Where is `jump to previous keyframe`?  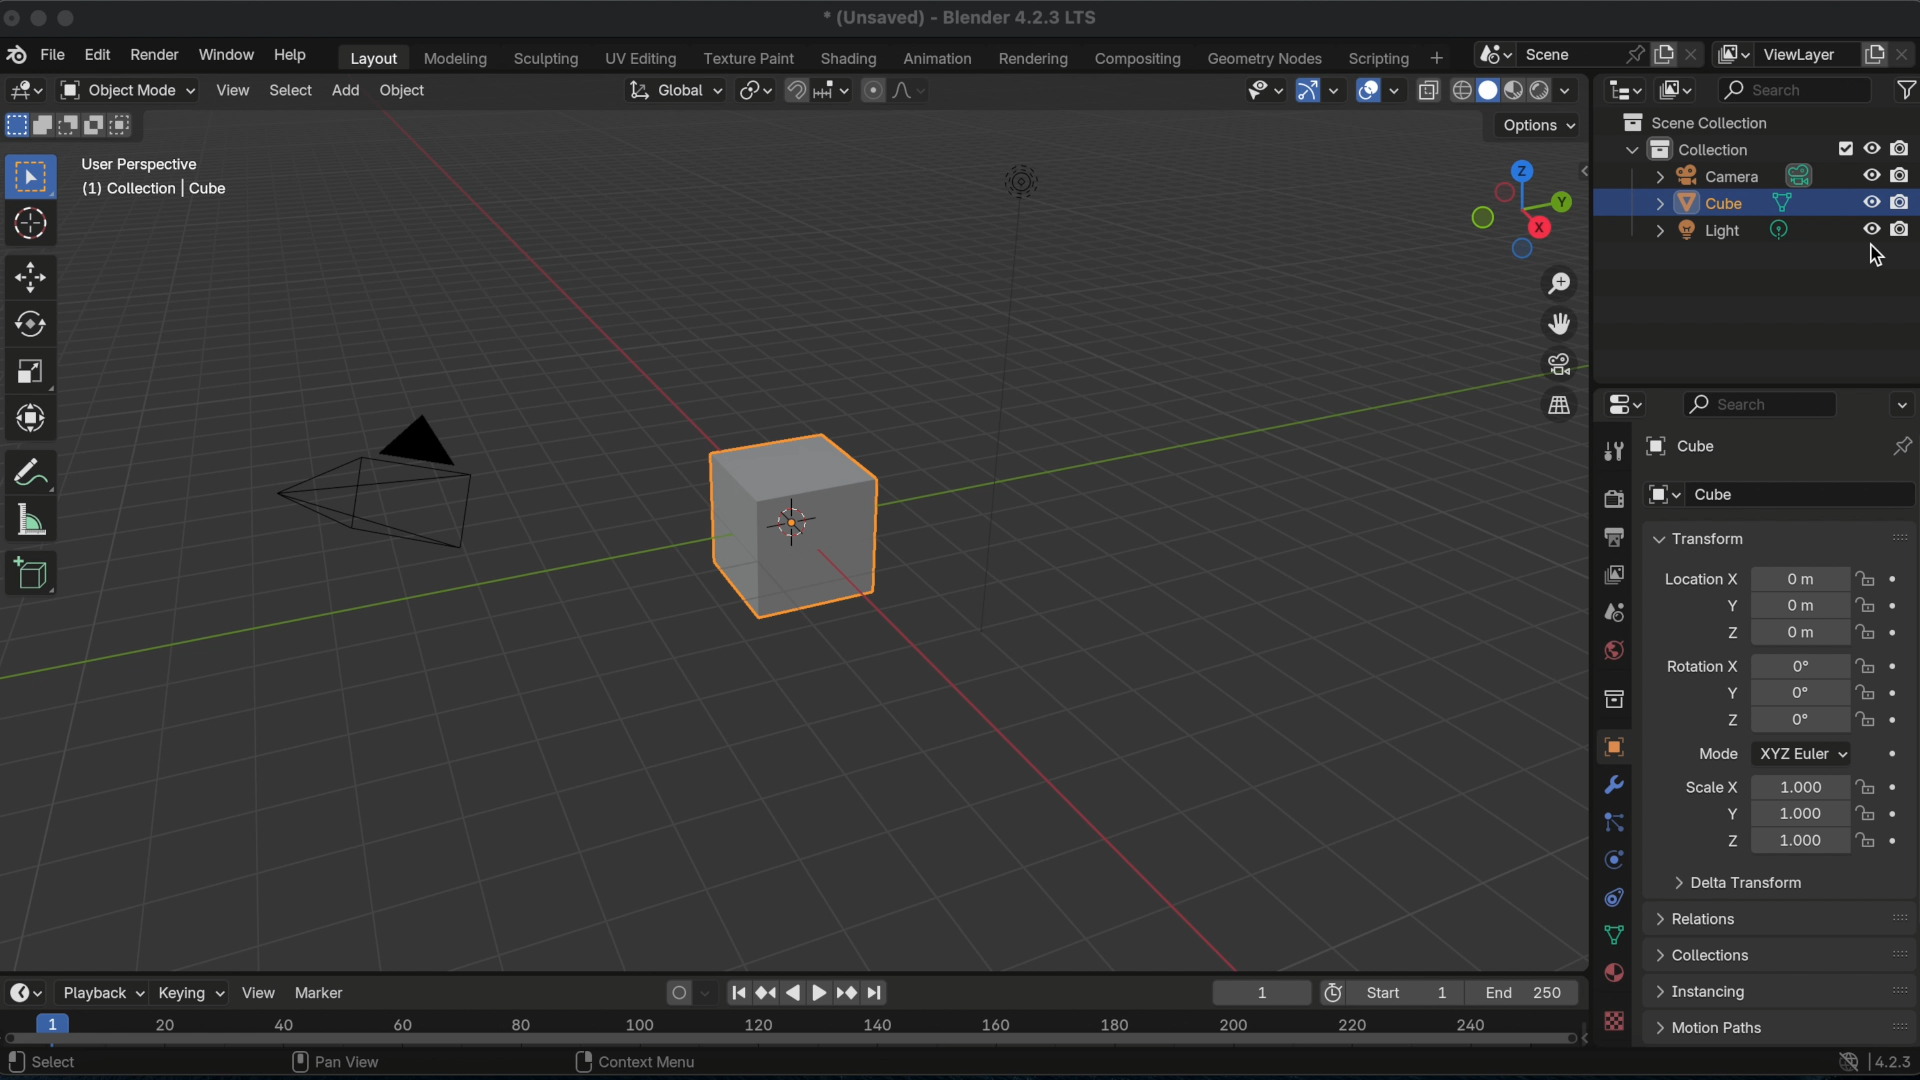
jump to previous keyframe is located at coordinates (763, 993).